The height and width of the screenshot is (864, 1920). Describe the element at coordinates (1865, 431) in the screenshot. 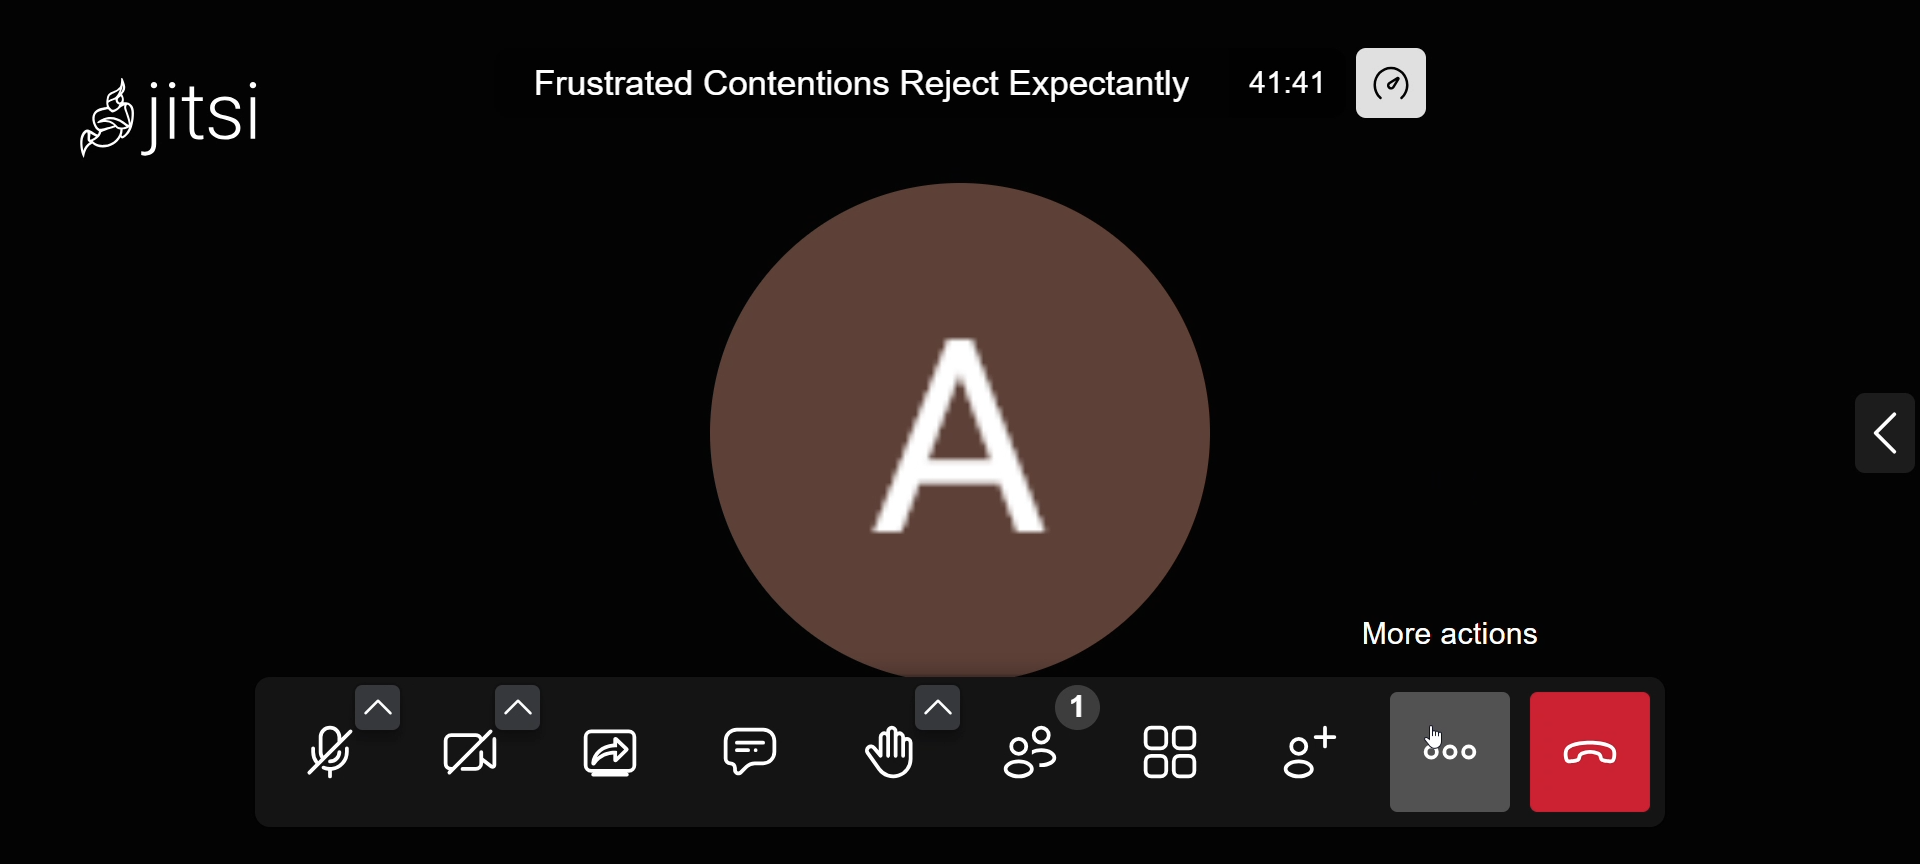

I see `expand` at that location.